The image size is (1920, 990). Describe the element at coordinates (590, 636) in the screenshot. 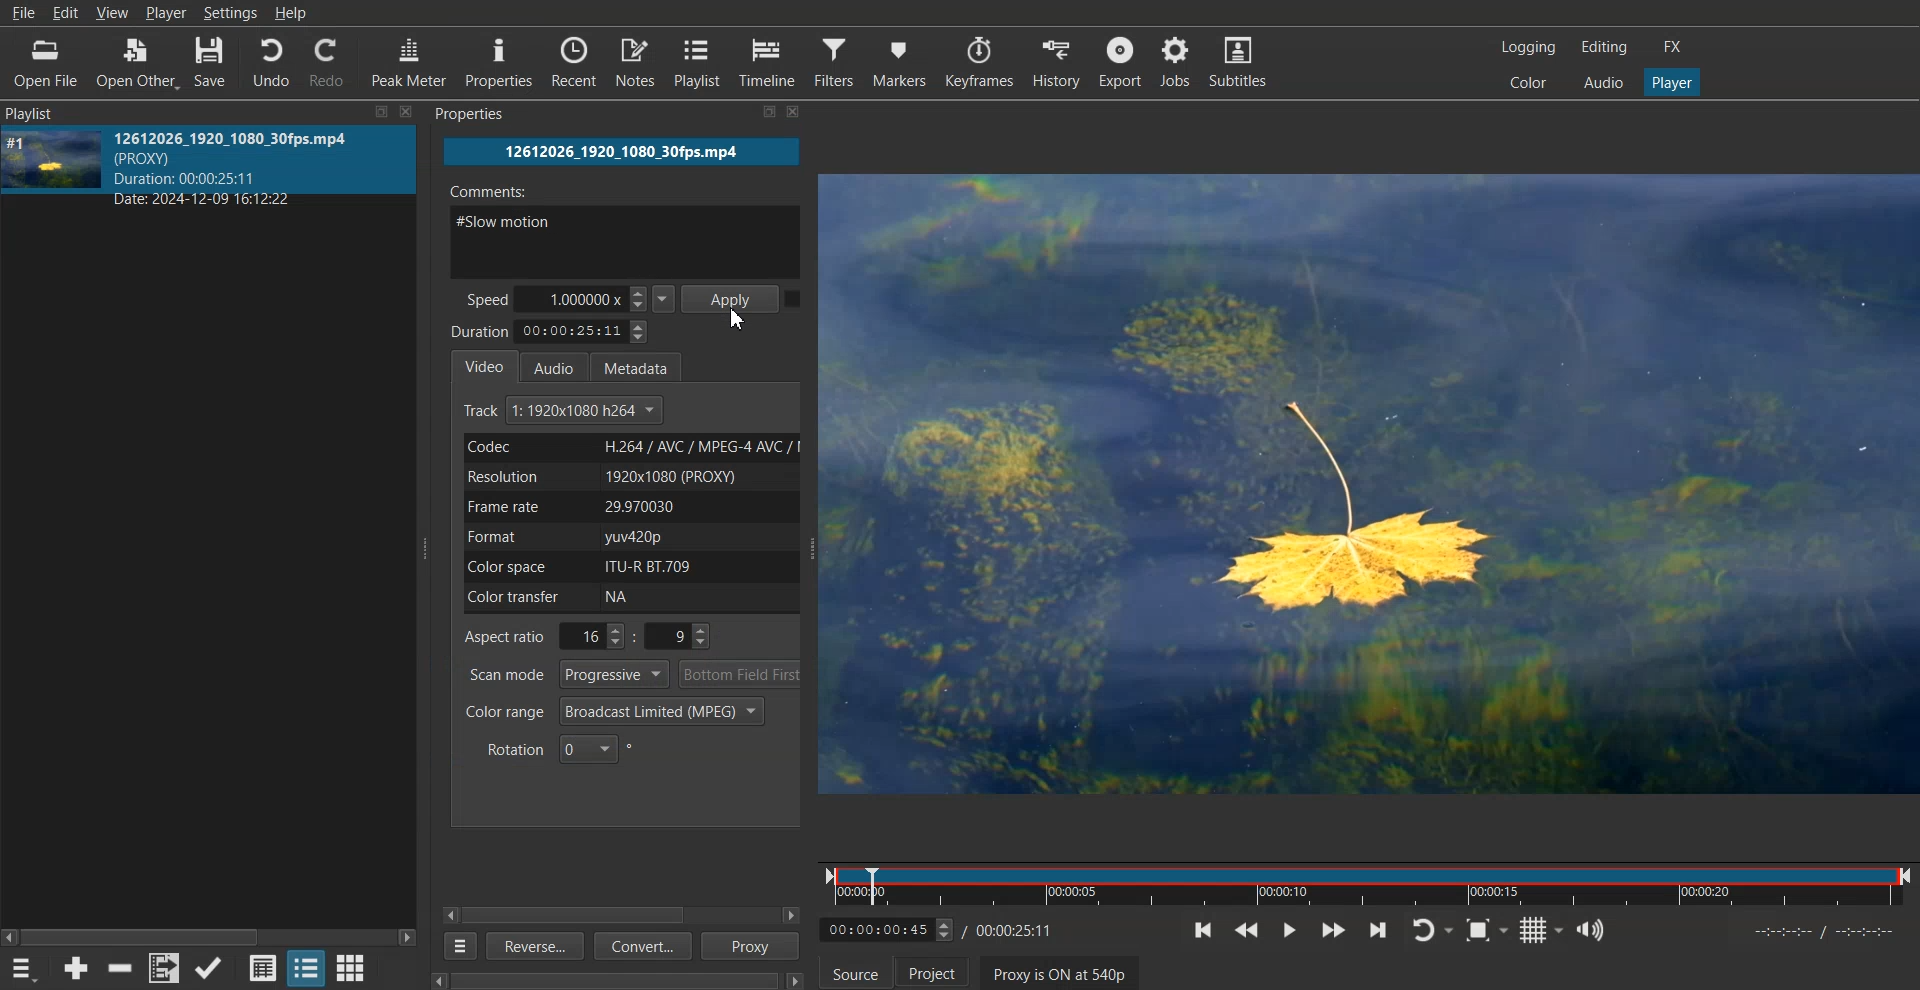

I see `Aspect ratio Adjuster` at that location.